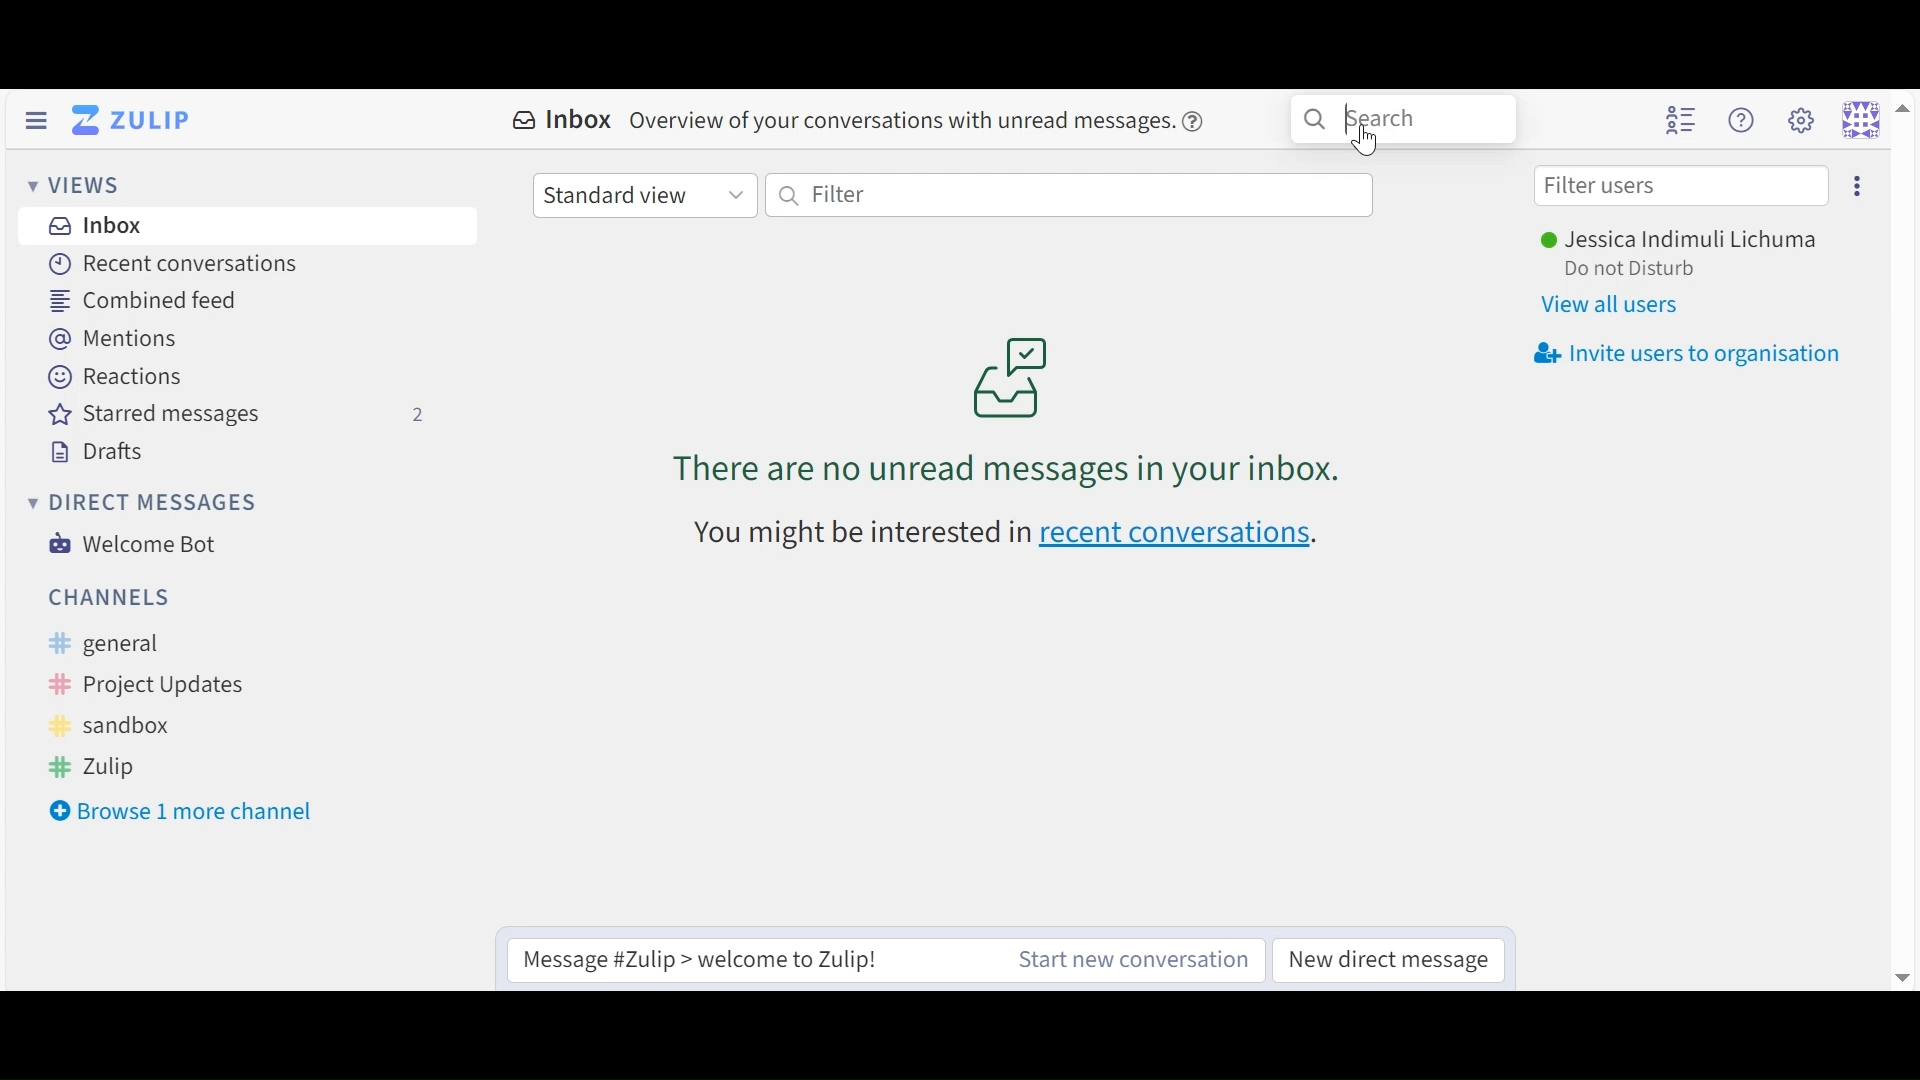  What do you see at coordinates (126, 725) in the screenshot?
I see `sandbox` at bounding box center [126, 725].